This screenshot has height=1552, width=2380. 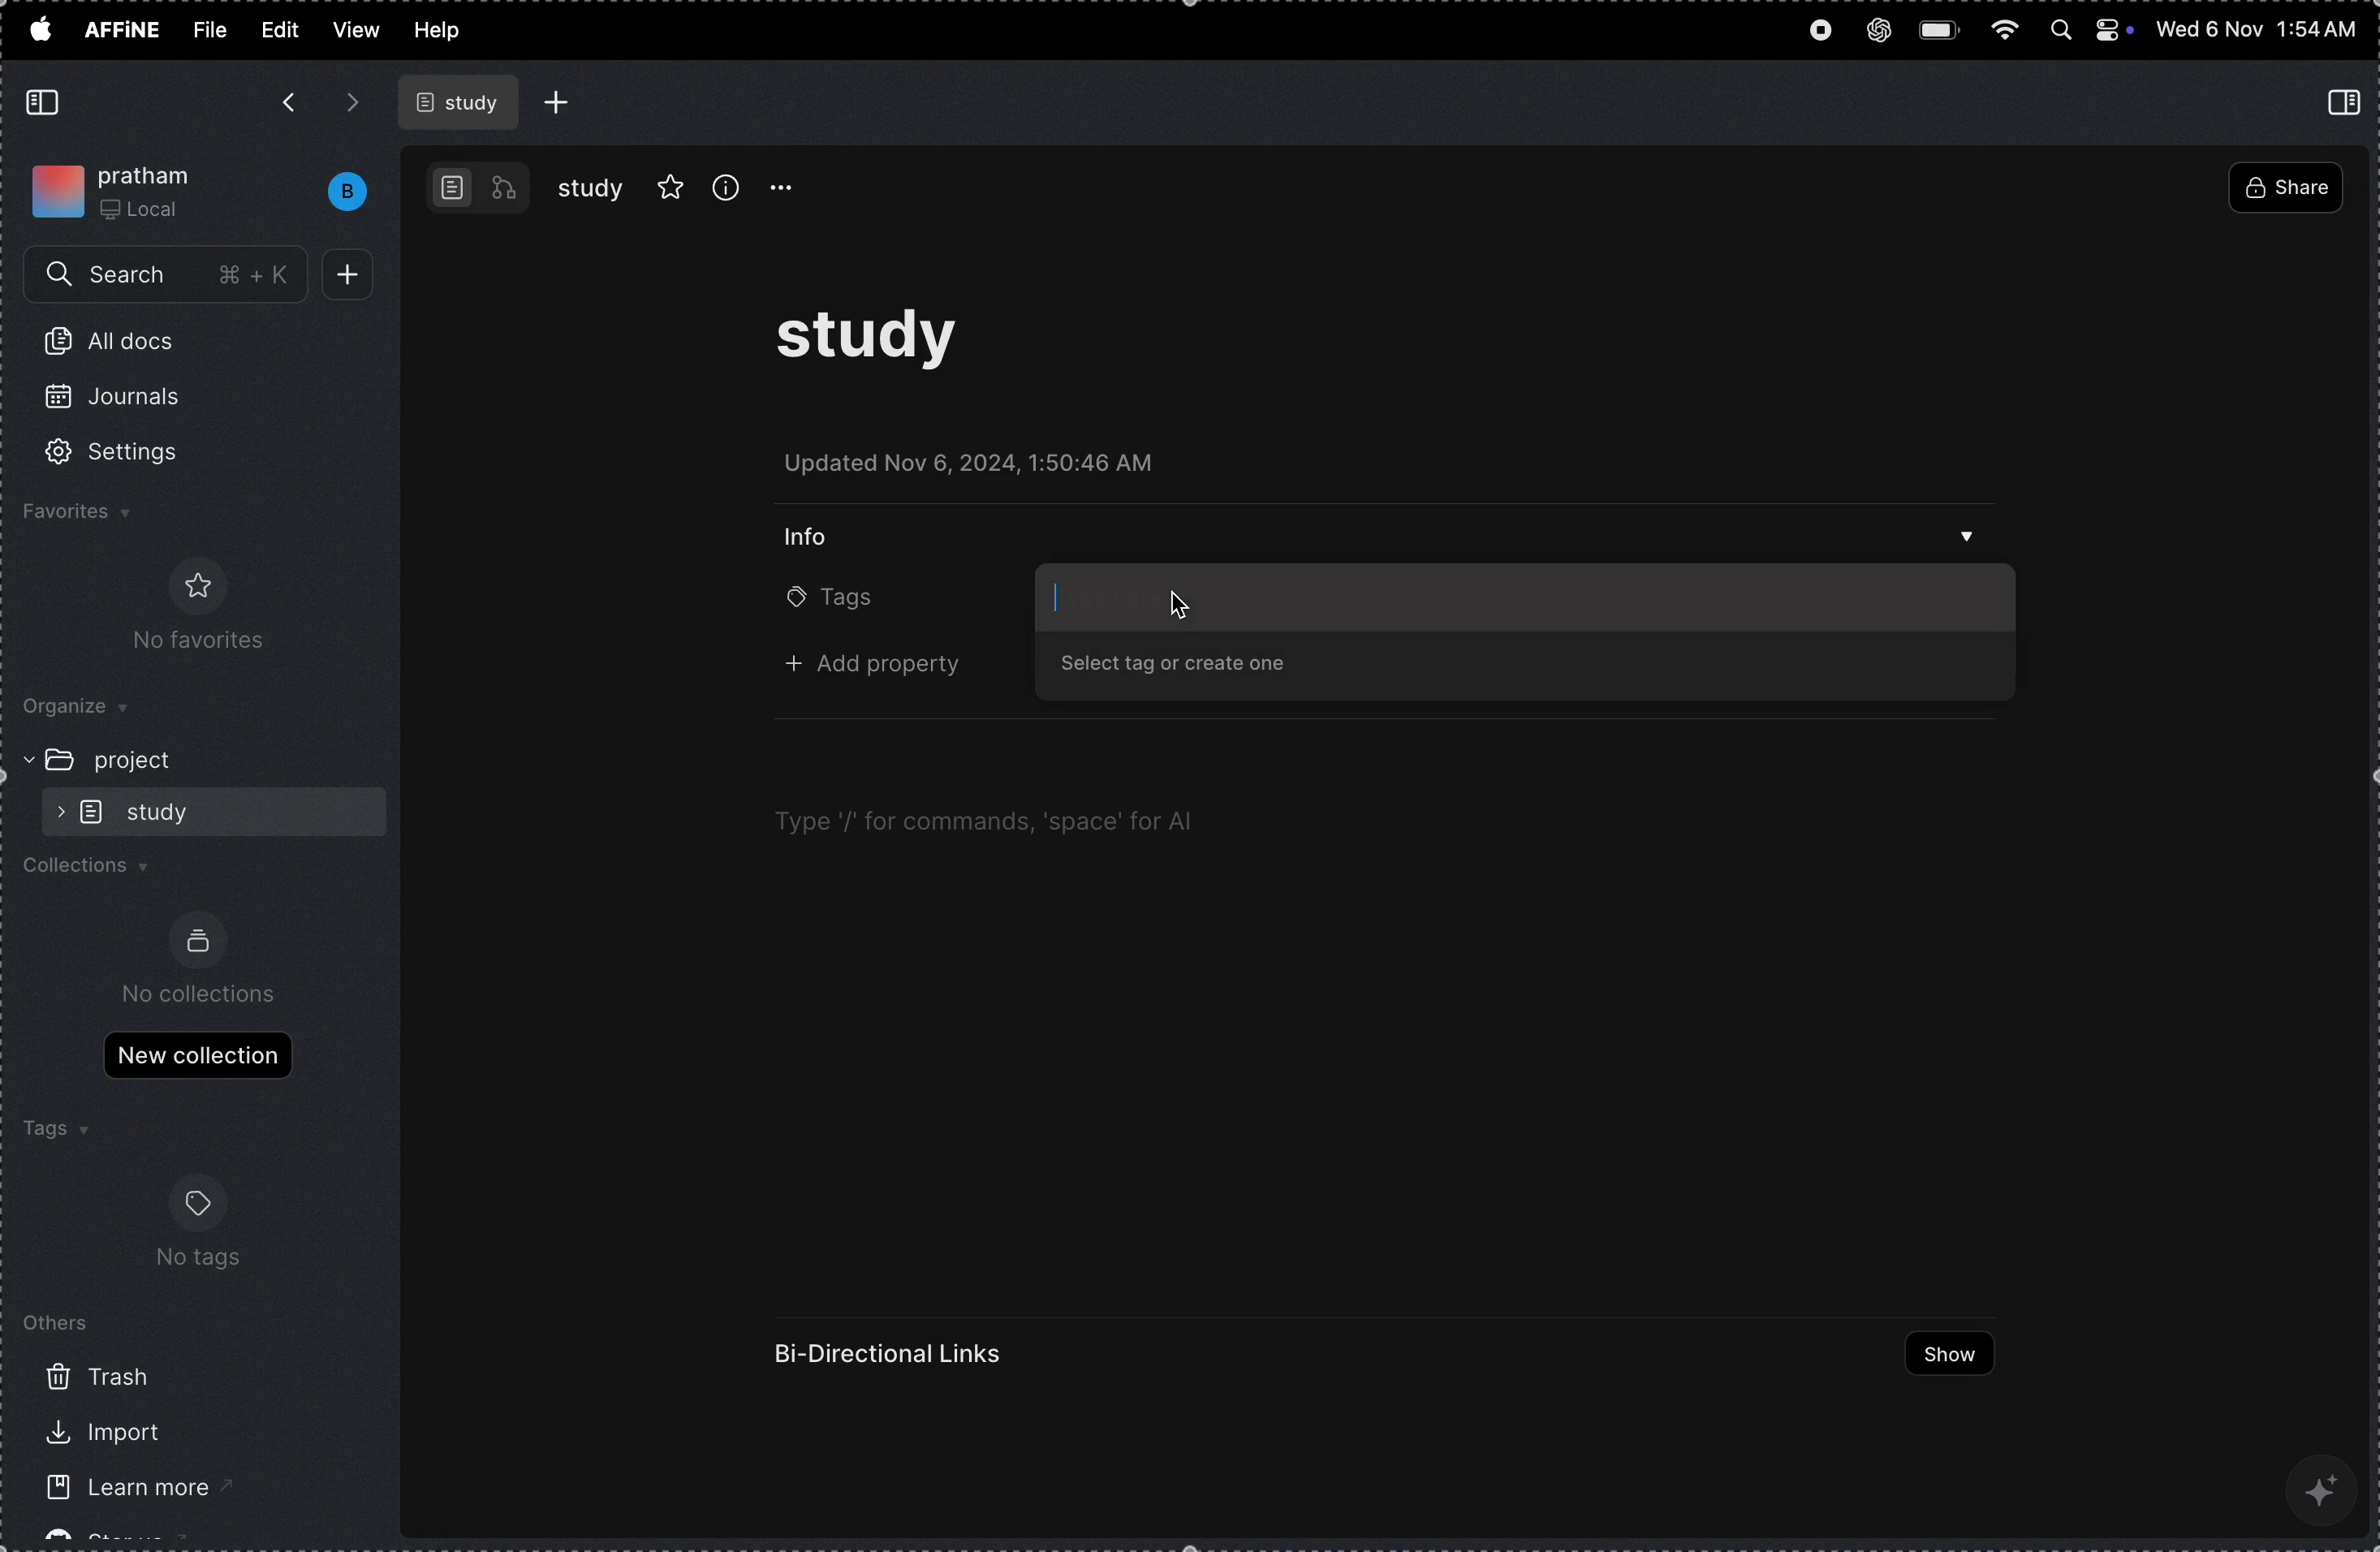 What do you see at coordinates (793, 188) in the screenshot?
I see `option` at bounding box center [793, 188].